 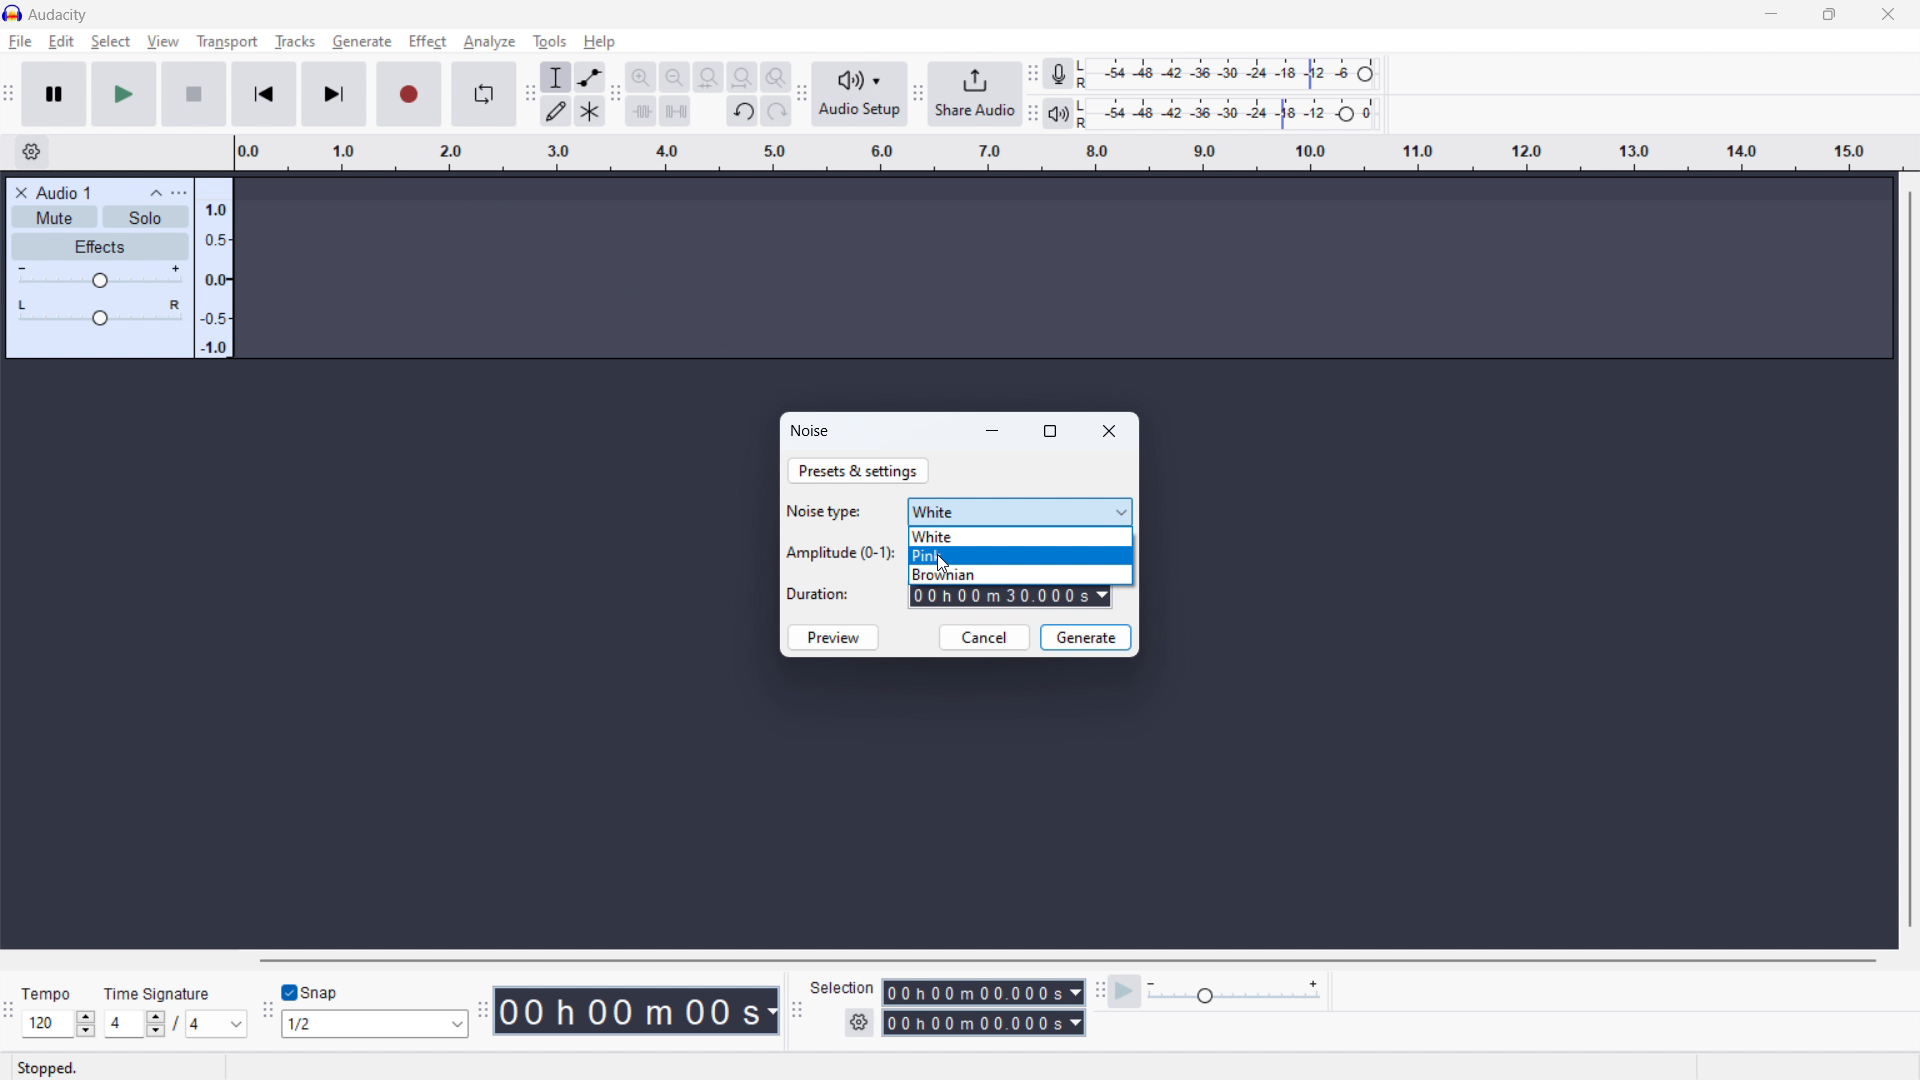 What do you see at coordinates (675, 110) in the screenshot?
I see `silence audio selection` at bounding box center [675, 110].